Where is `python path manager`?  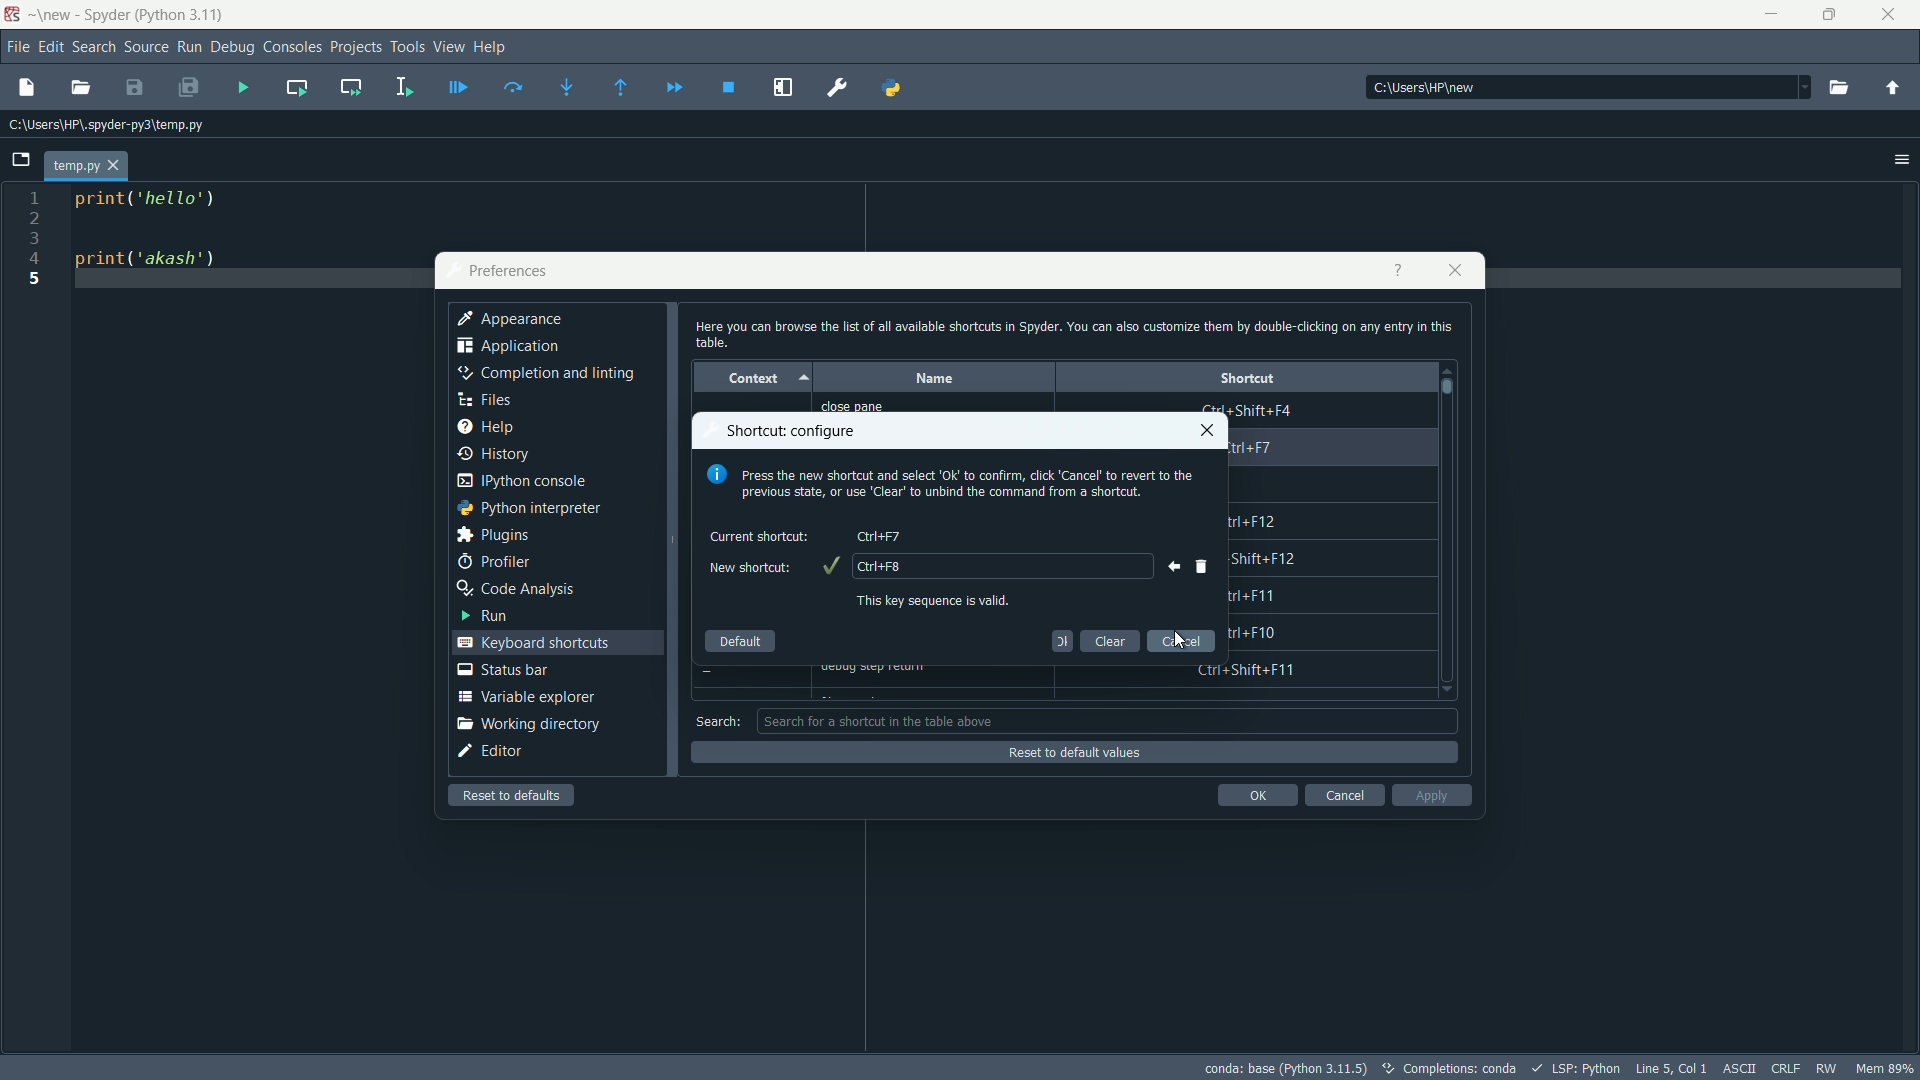 python path manager is located at coordinates (893, 86).